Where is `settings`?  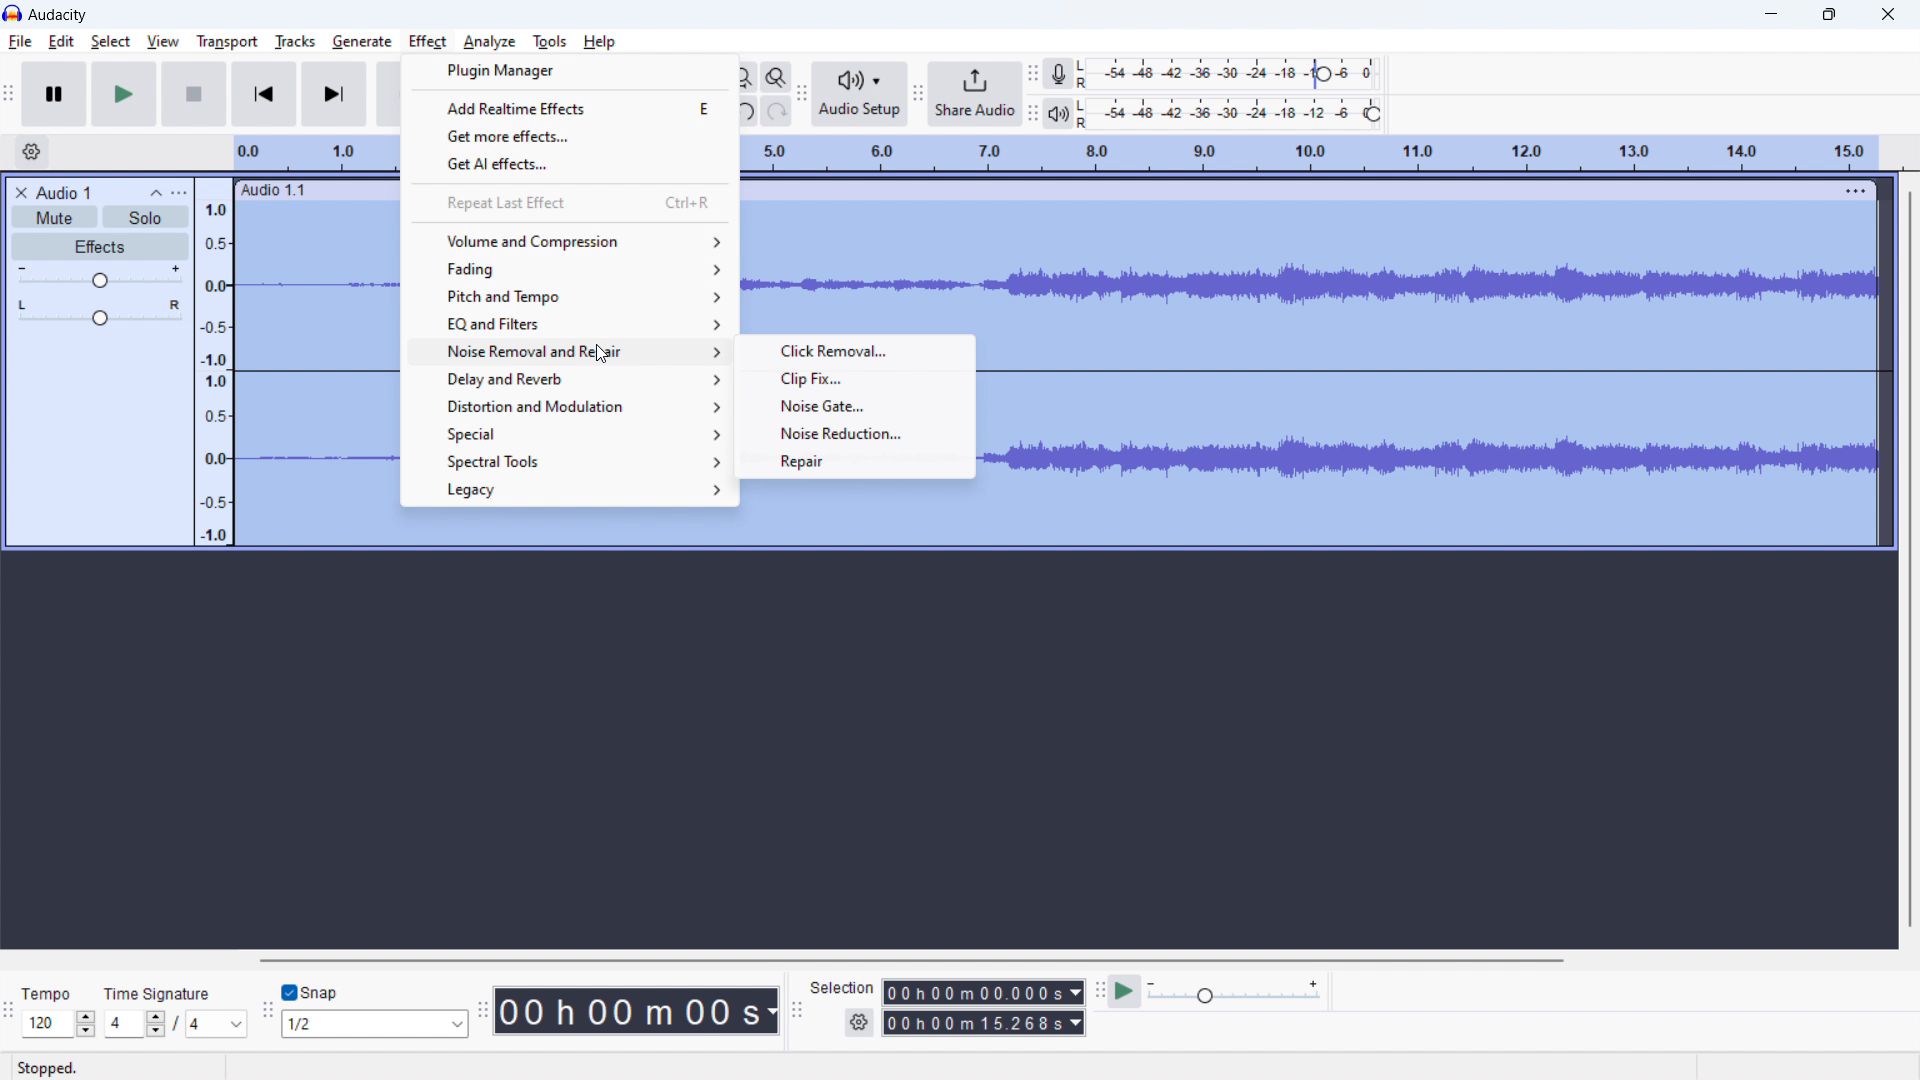 settings is located at coordinates (859, 1023).